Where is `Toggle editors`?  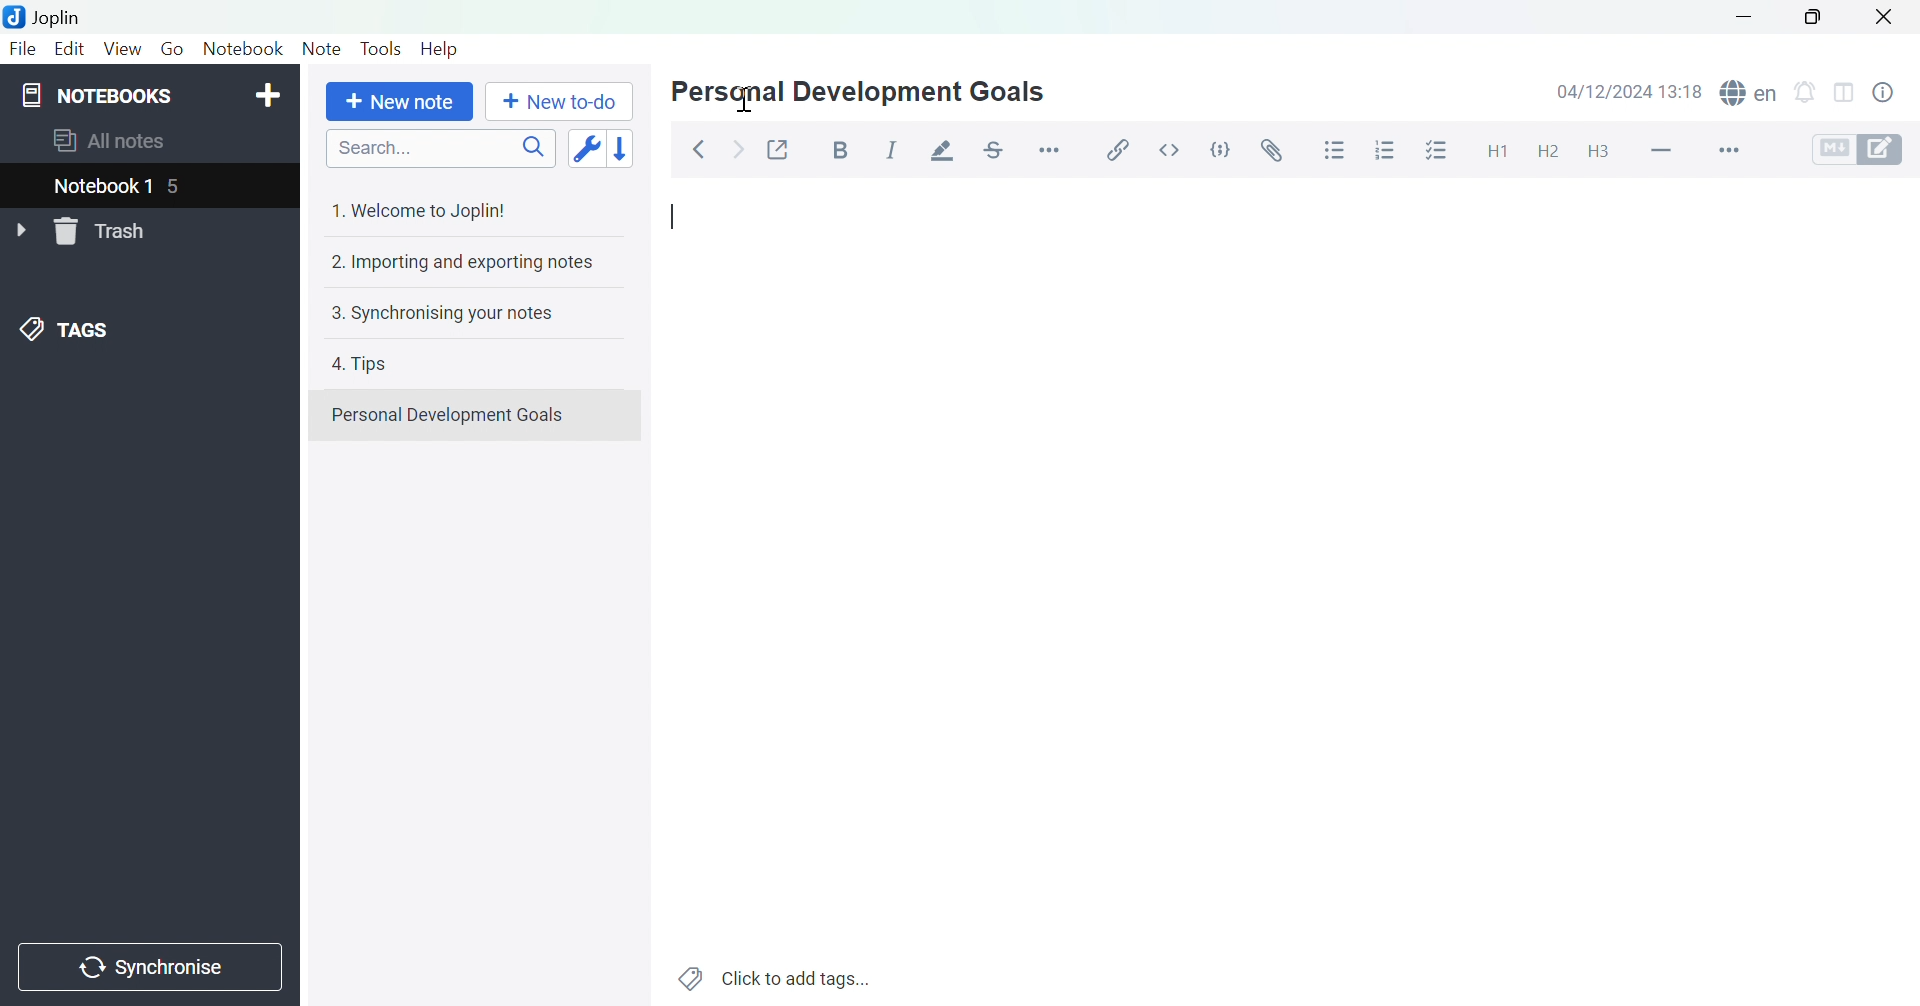
Toggle editors is located at coordinates (1859, 152).